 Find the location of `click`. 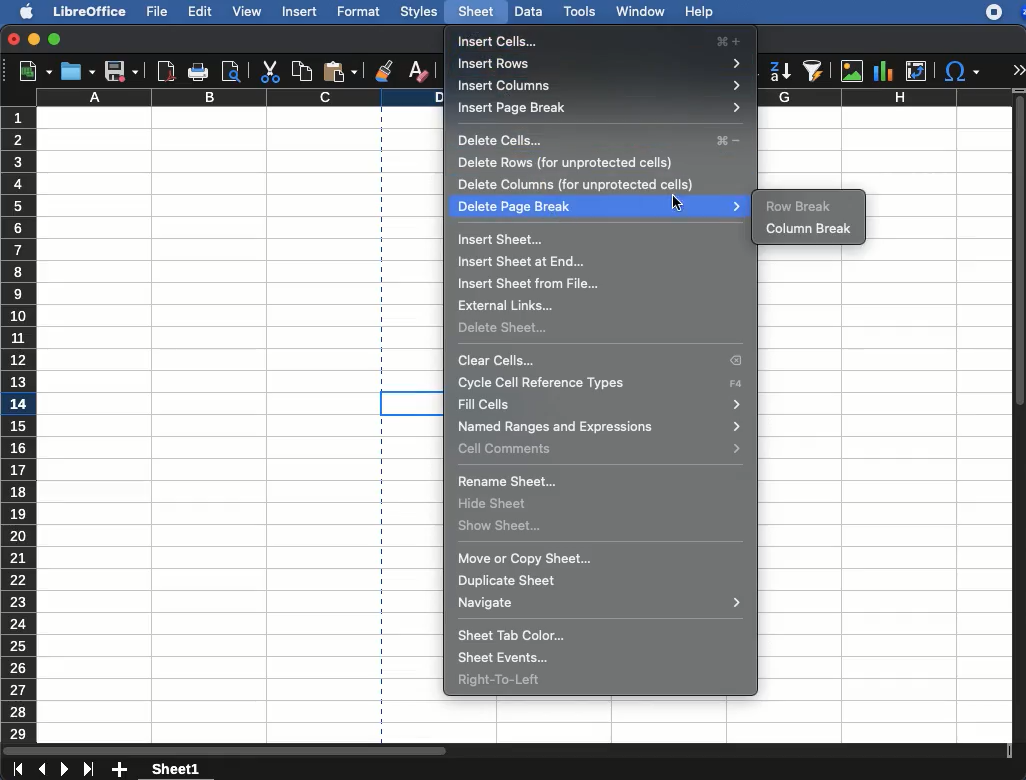

click is located at coordinates (679, 204).